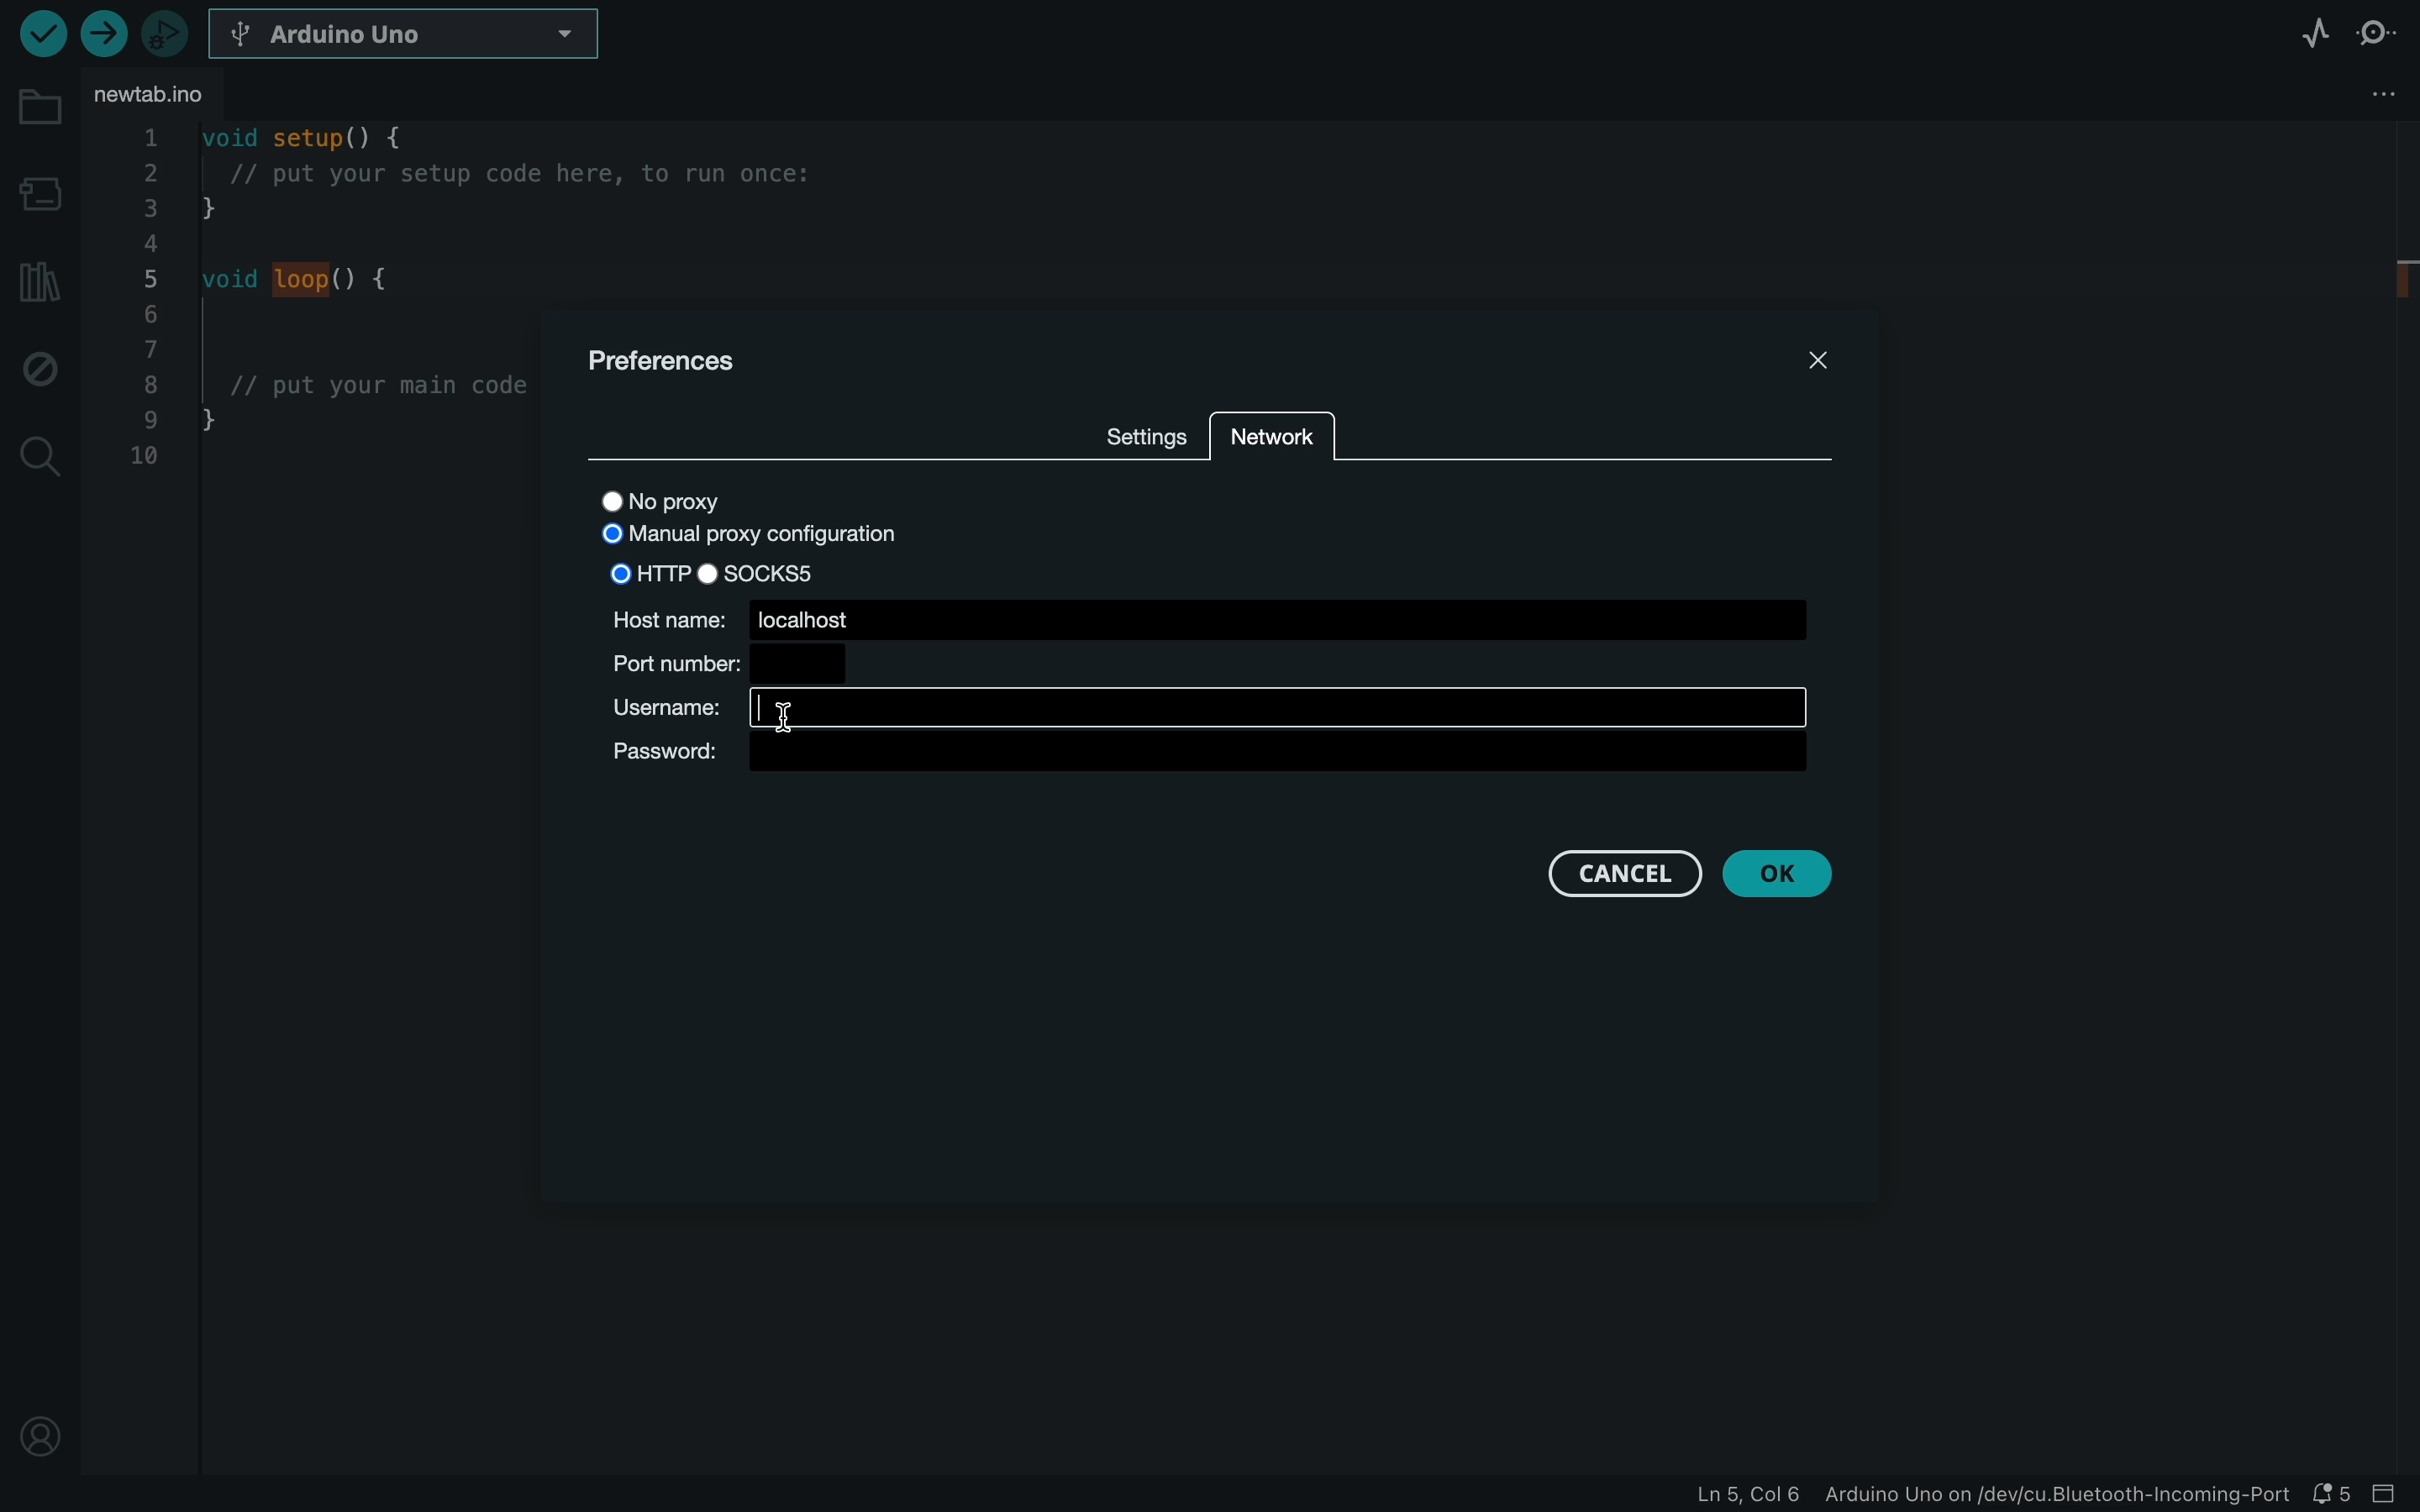 The width and height of the screenshot is (2420, 1512). Describe the element at coordinates (40, 457) in the screenshot. I see `search` at that location.